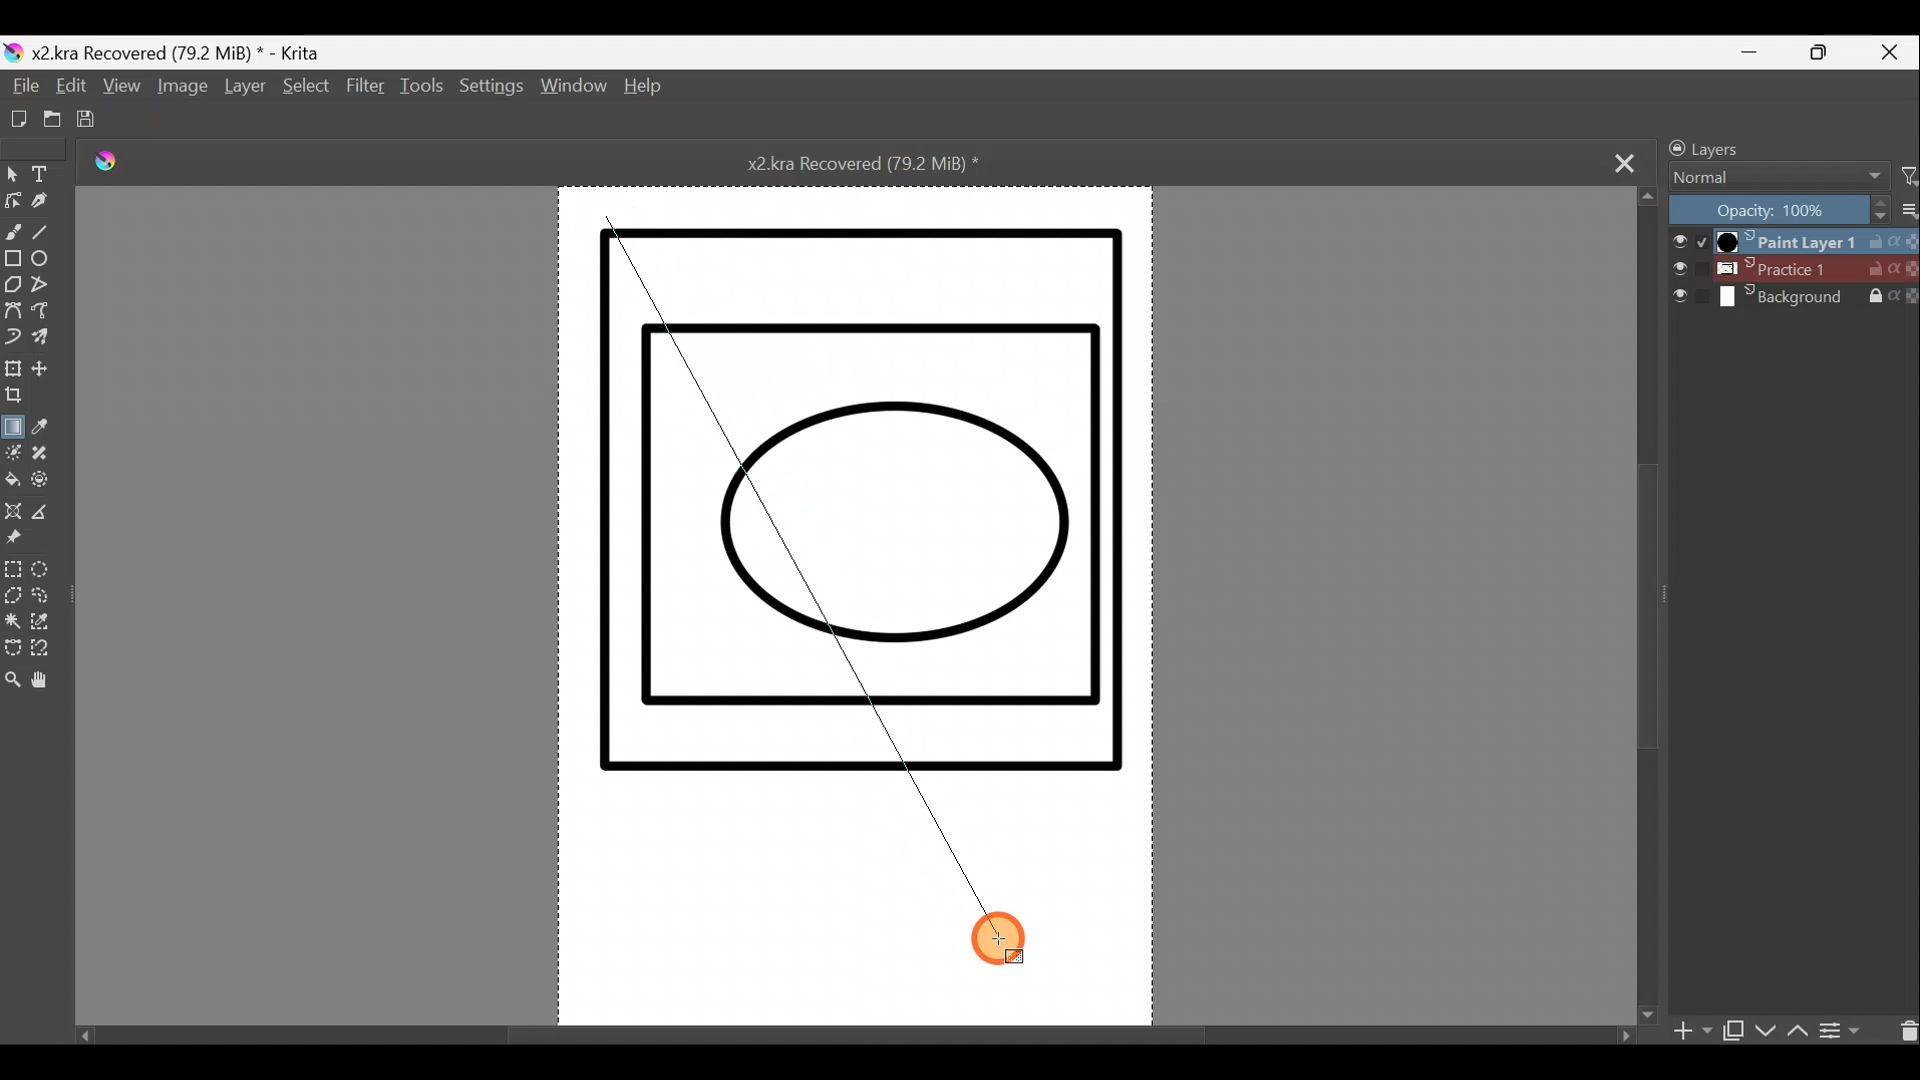 The width and height of the screenshot is (1920, 1080). Describe the element at coordinates (46, 174) in the screenshot. I see `Text tool` at that location.